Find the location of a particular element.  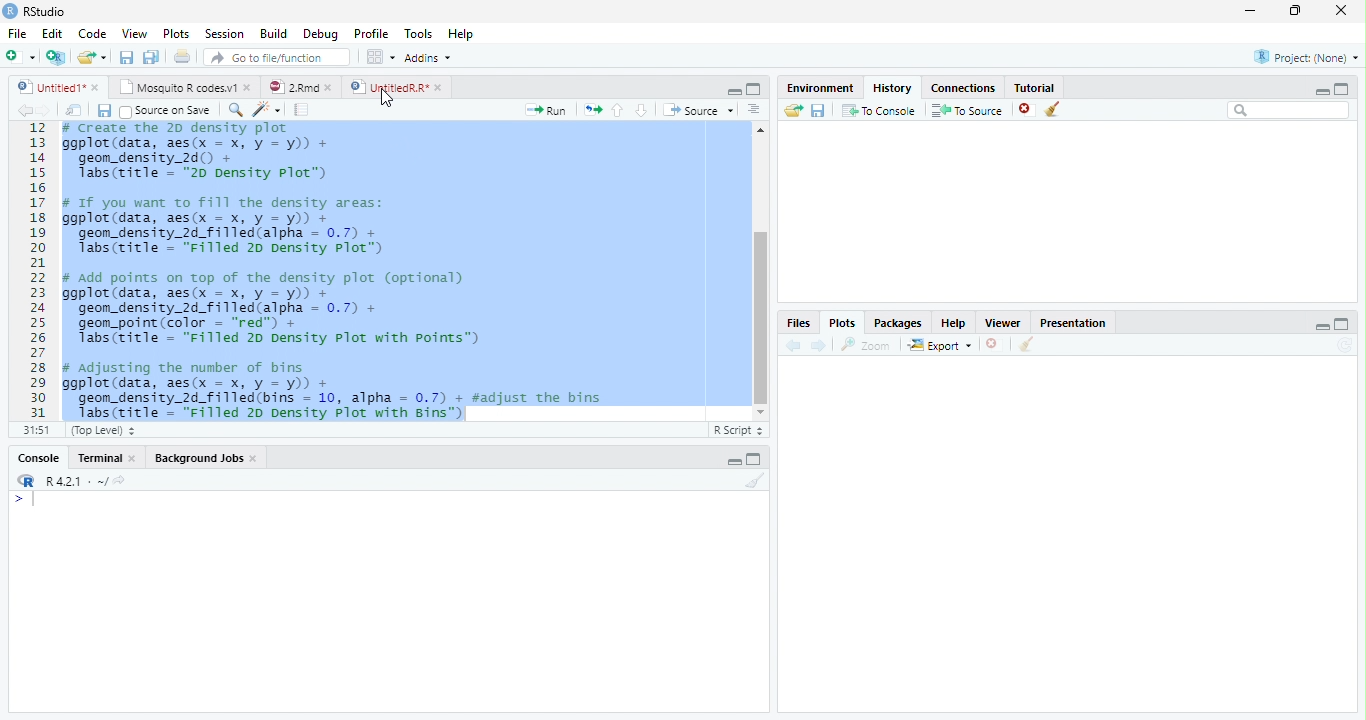

File is located at coordinates (17, 35).